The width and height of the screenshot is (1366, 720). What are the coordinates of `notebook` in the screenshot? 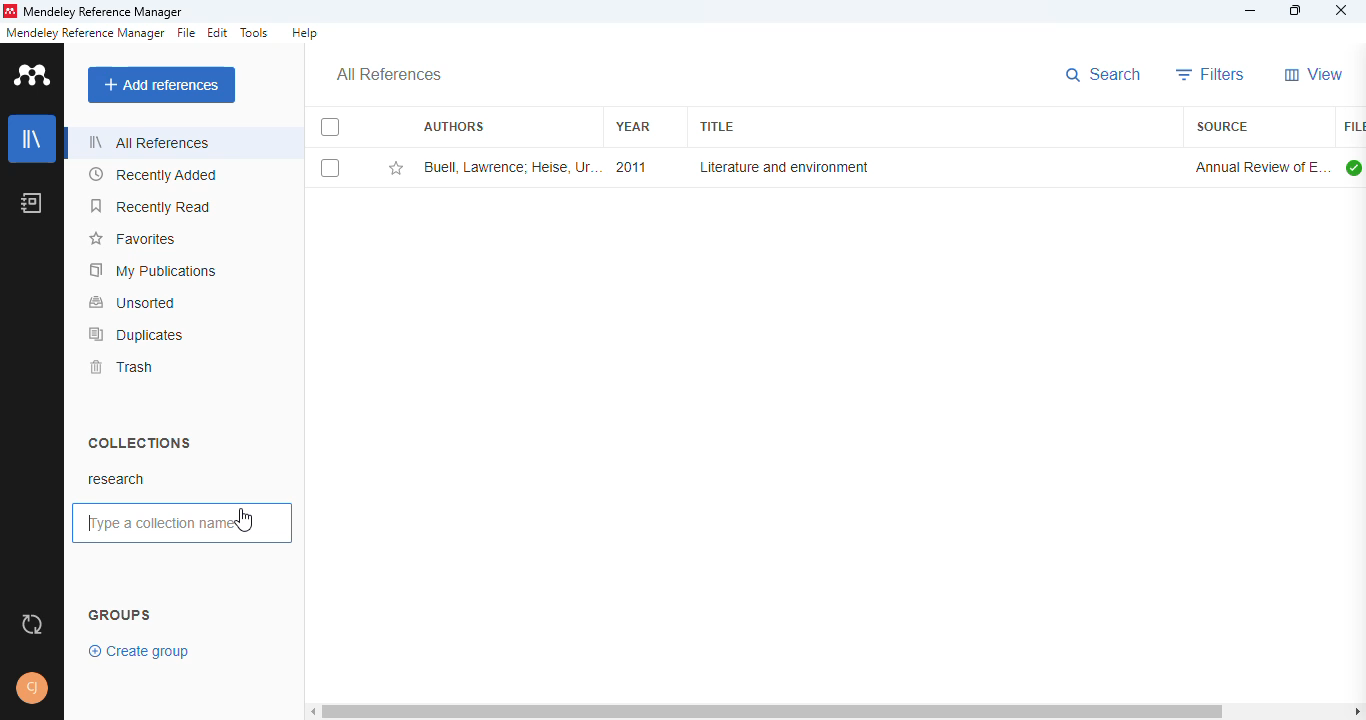 It's located at (31, 203).